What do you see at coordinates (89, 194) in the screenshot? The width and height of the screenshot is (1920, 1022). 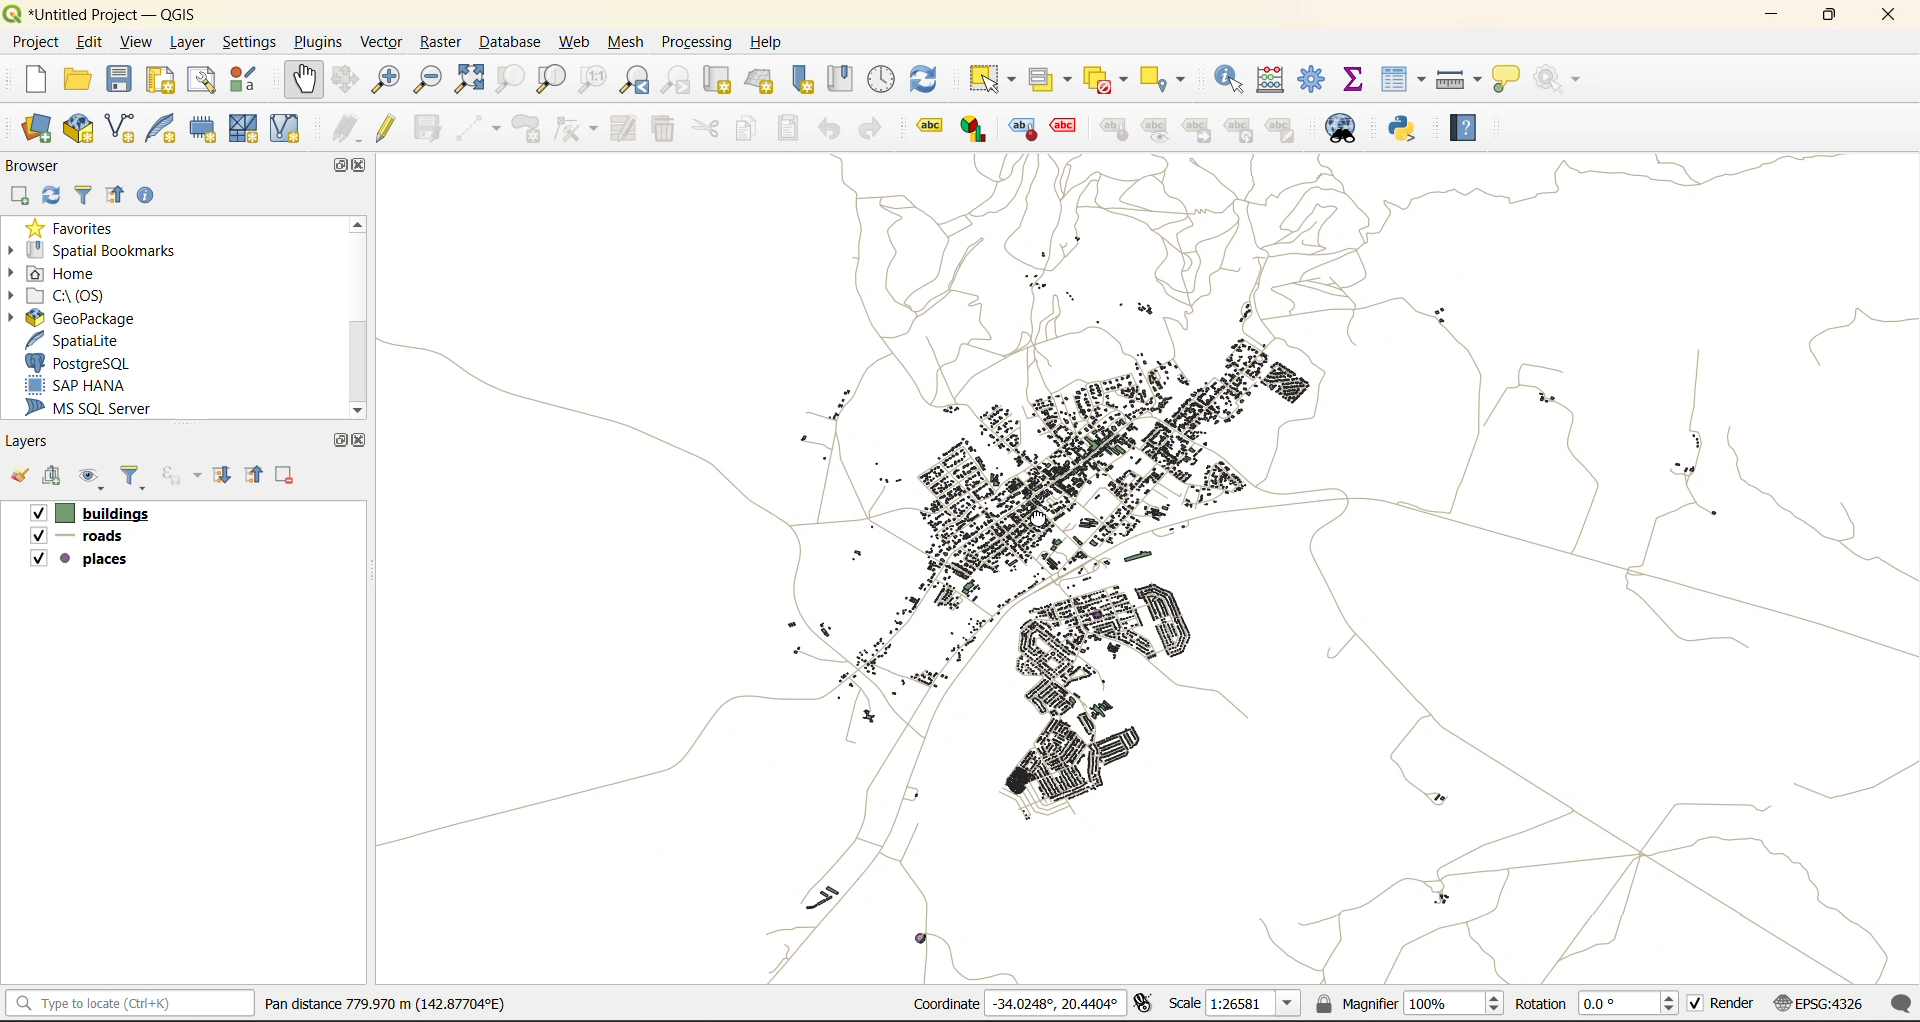 I see `filter` at bounding box center [89, 194].